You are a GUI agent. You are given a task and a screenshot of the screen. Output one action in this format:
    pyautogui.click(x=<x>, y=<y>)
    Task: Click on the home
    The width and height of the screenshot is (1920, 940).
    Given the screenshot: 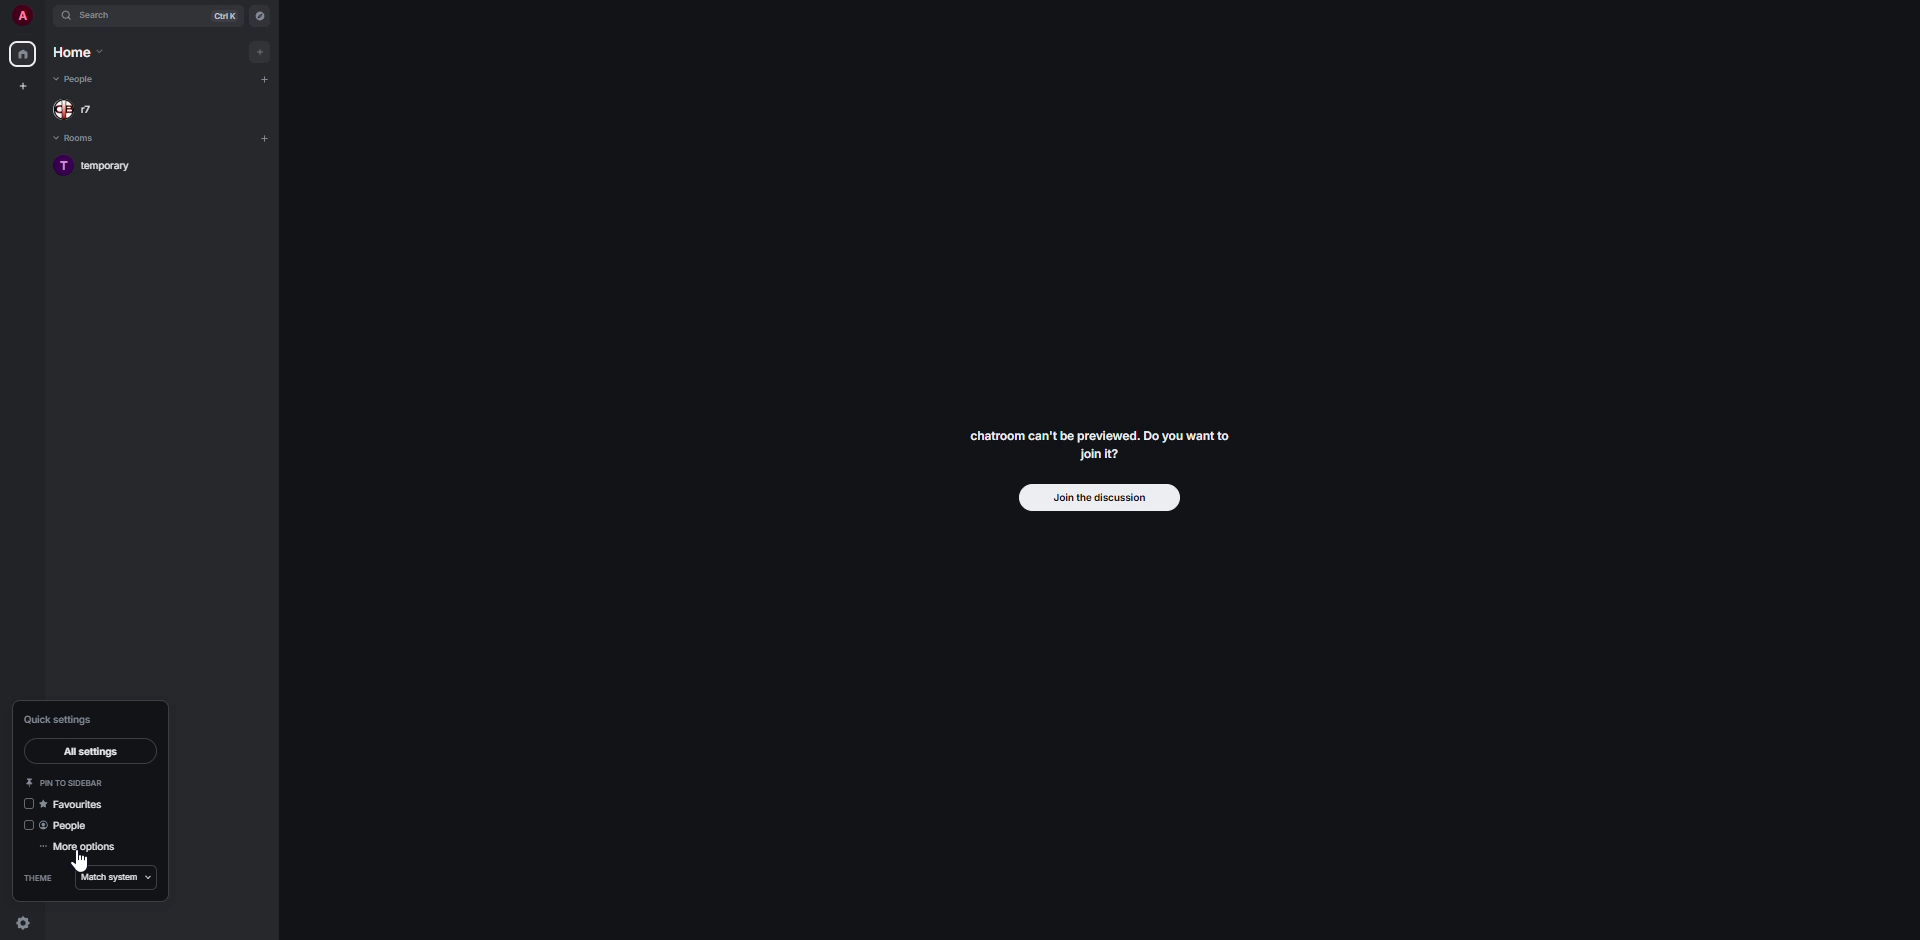 What is the action you would take?
    pyautogui.click(x=80, y=52)
    